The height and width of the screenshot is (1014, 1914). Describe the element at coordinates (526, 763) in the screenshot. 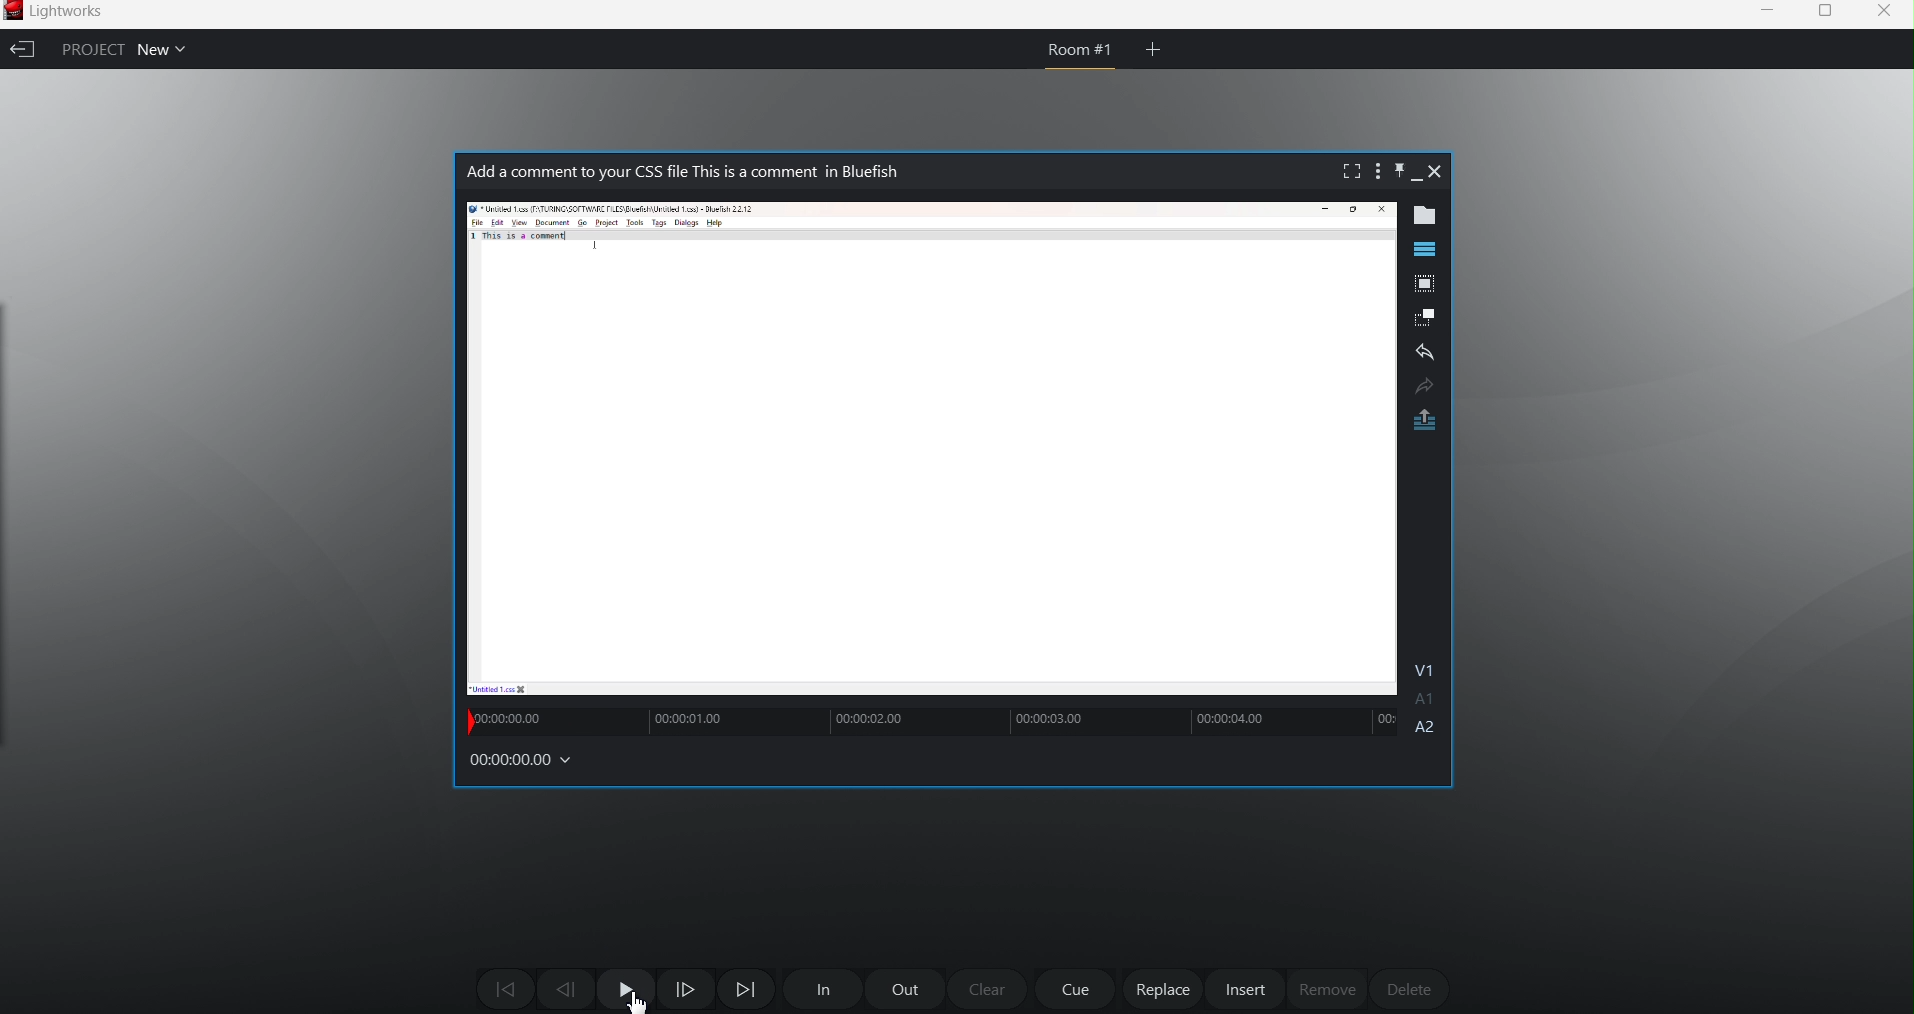

I see `00:00:00:00(clip time)` at that location.